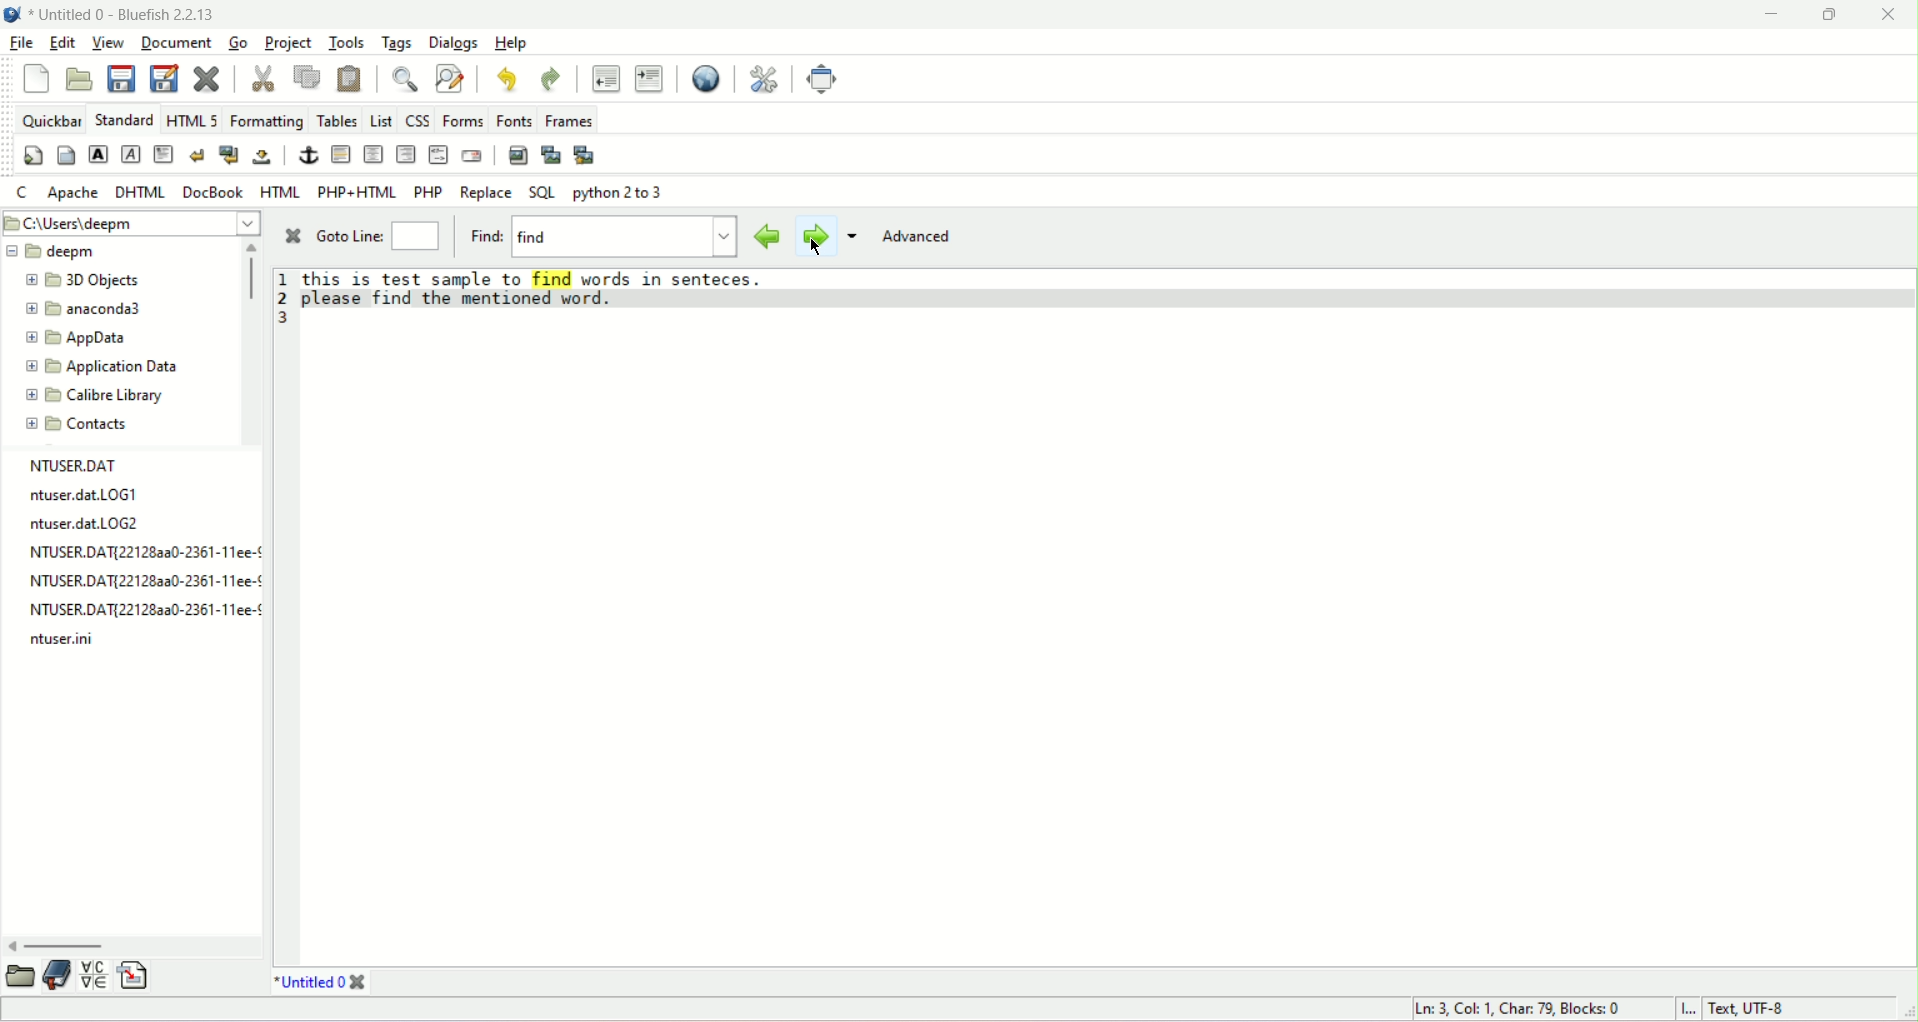  I want to click on goto line, so click(415, 234).